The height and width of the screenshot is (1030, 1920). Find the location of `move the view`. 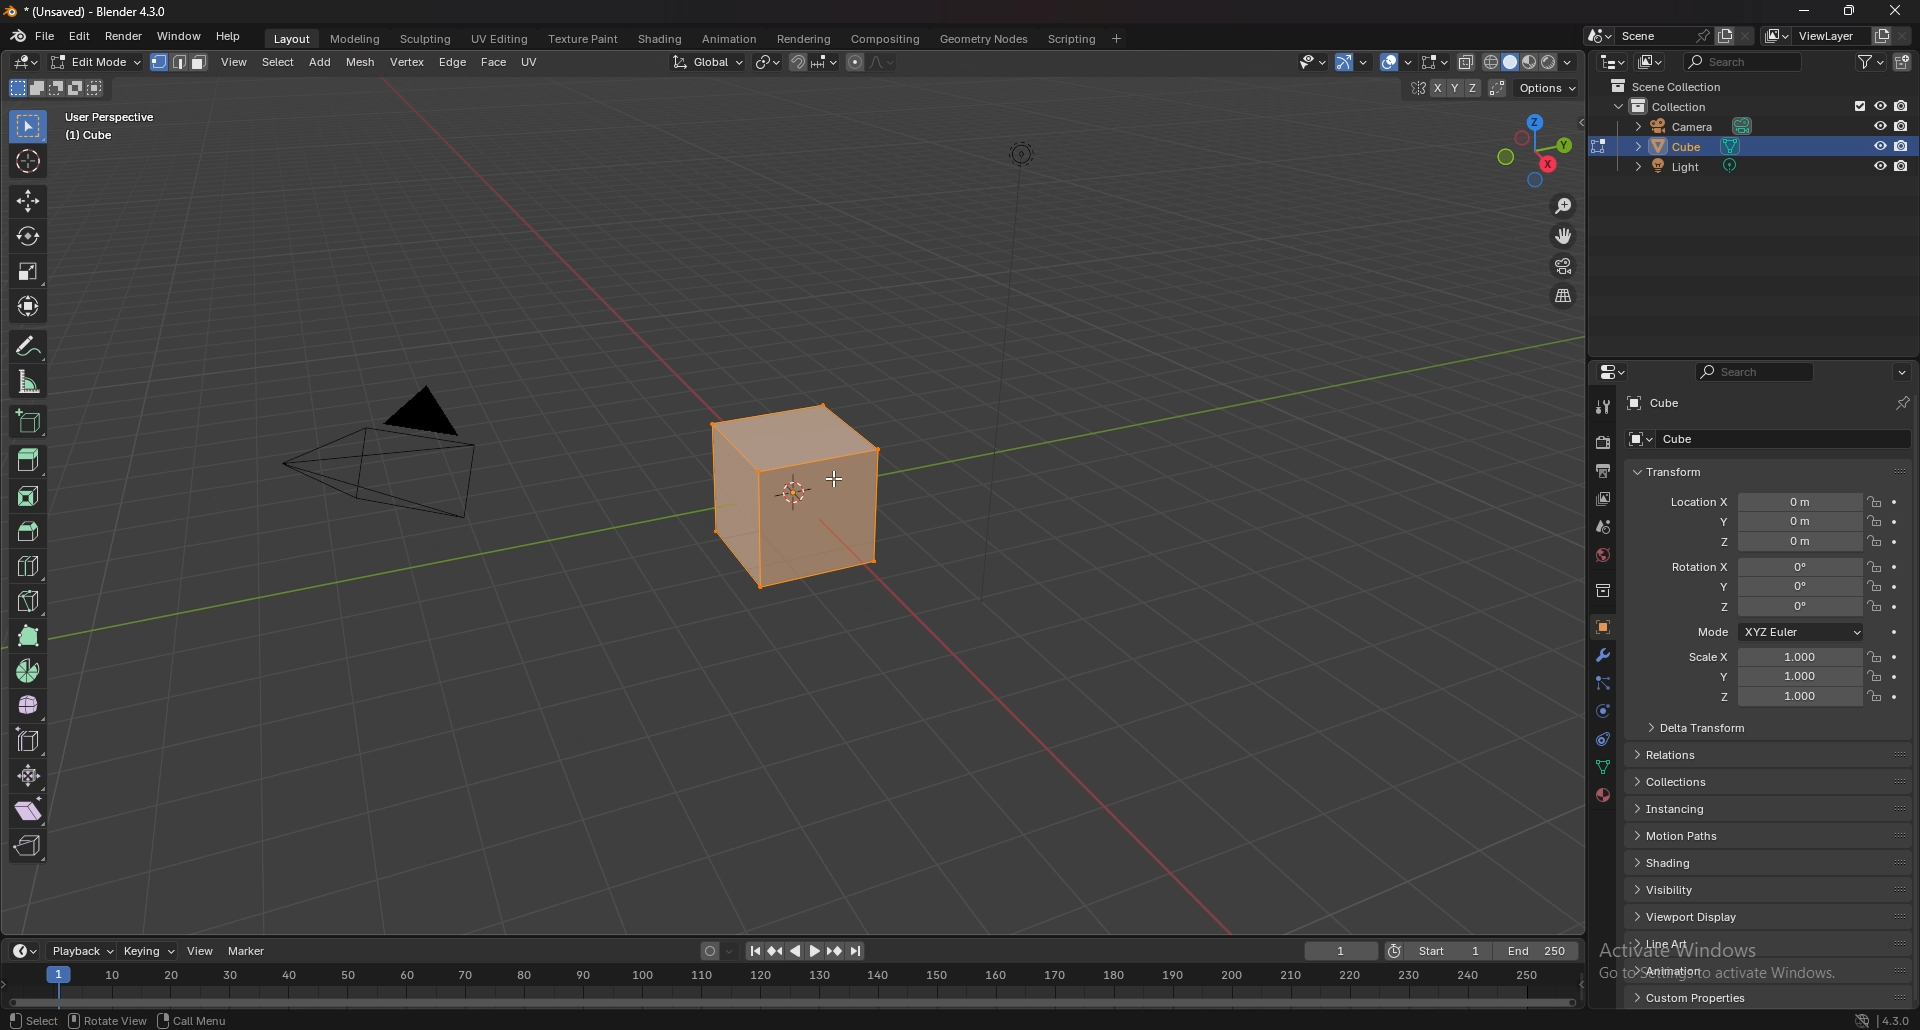

move the view is located at coordinates (1565, 236).